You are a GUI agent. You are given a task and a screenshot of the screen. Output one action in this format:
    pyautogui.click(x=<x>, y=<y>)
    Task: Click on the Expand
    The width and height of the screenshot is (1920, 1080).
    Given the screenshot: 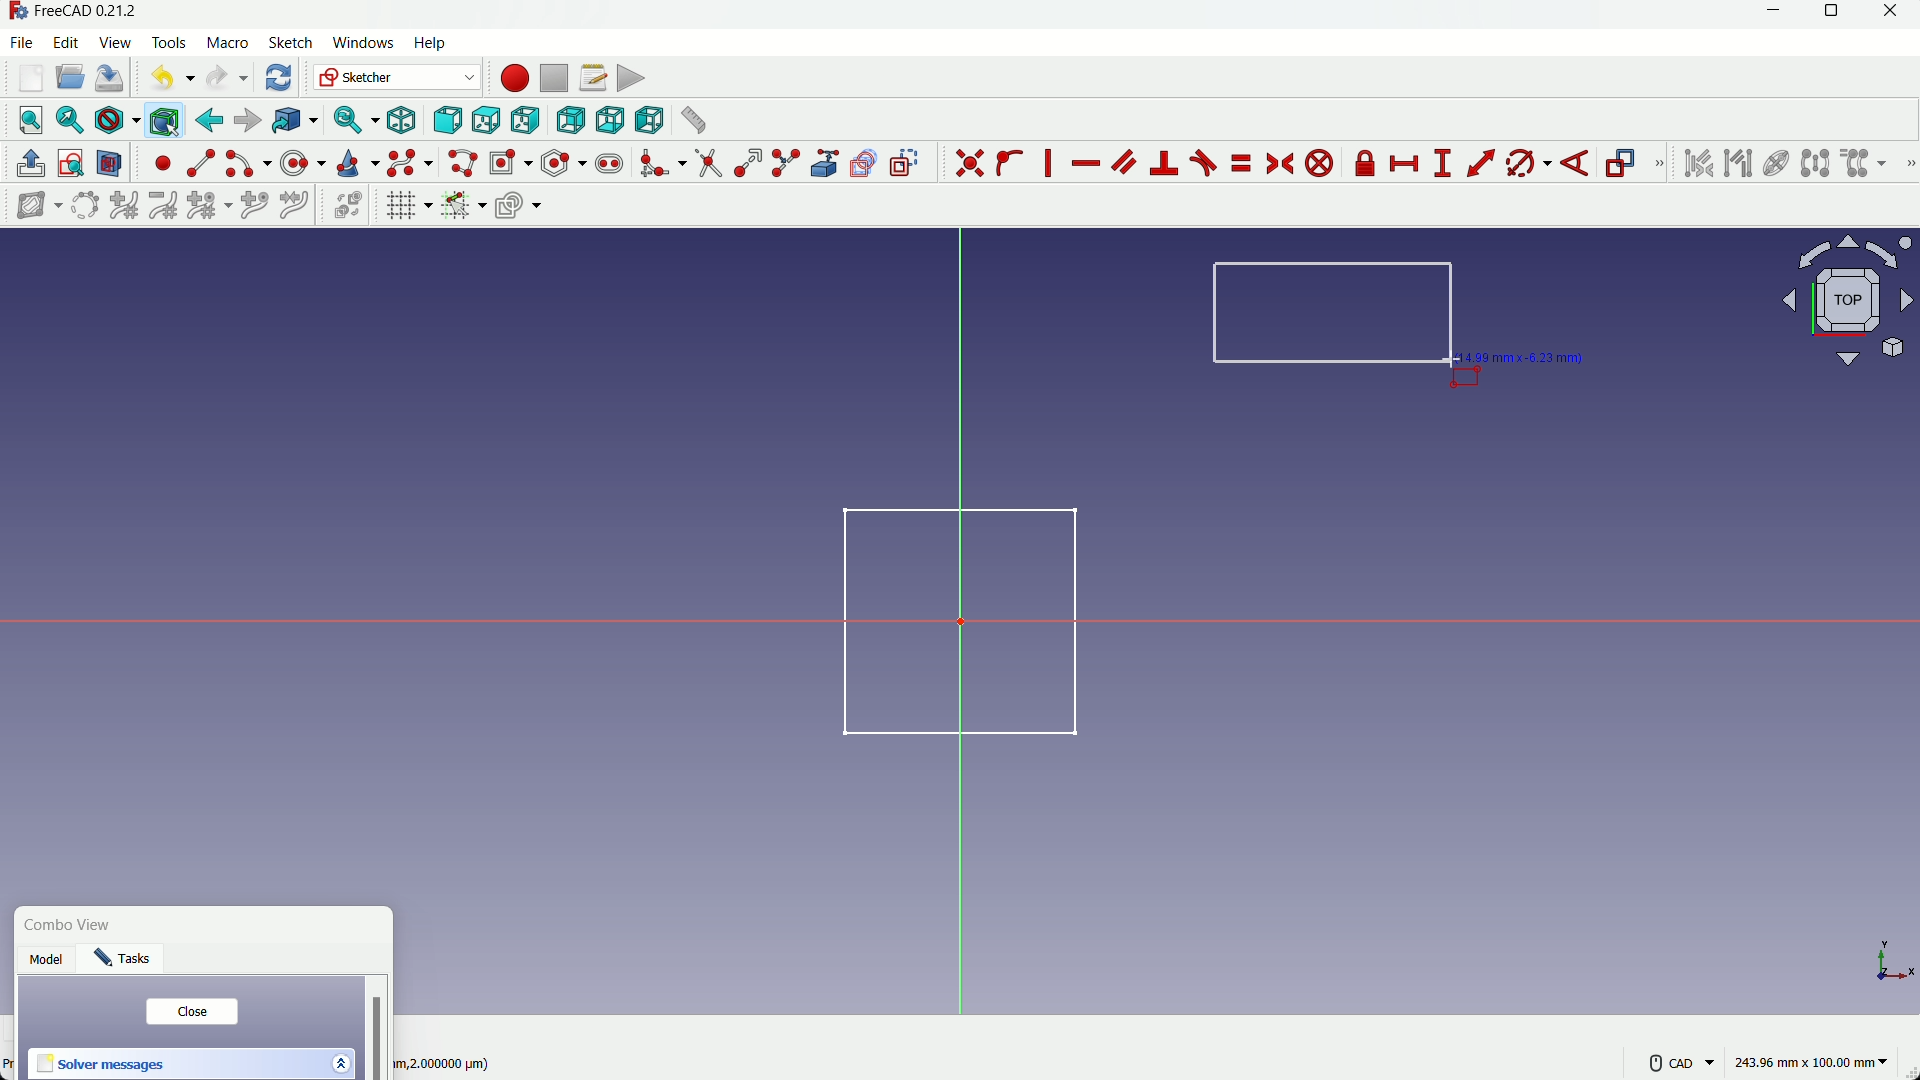 What is the action you would take?
    pyautogui.click(x=340, y=1061)
    